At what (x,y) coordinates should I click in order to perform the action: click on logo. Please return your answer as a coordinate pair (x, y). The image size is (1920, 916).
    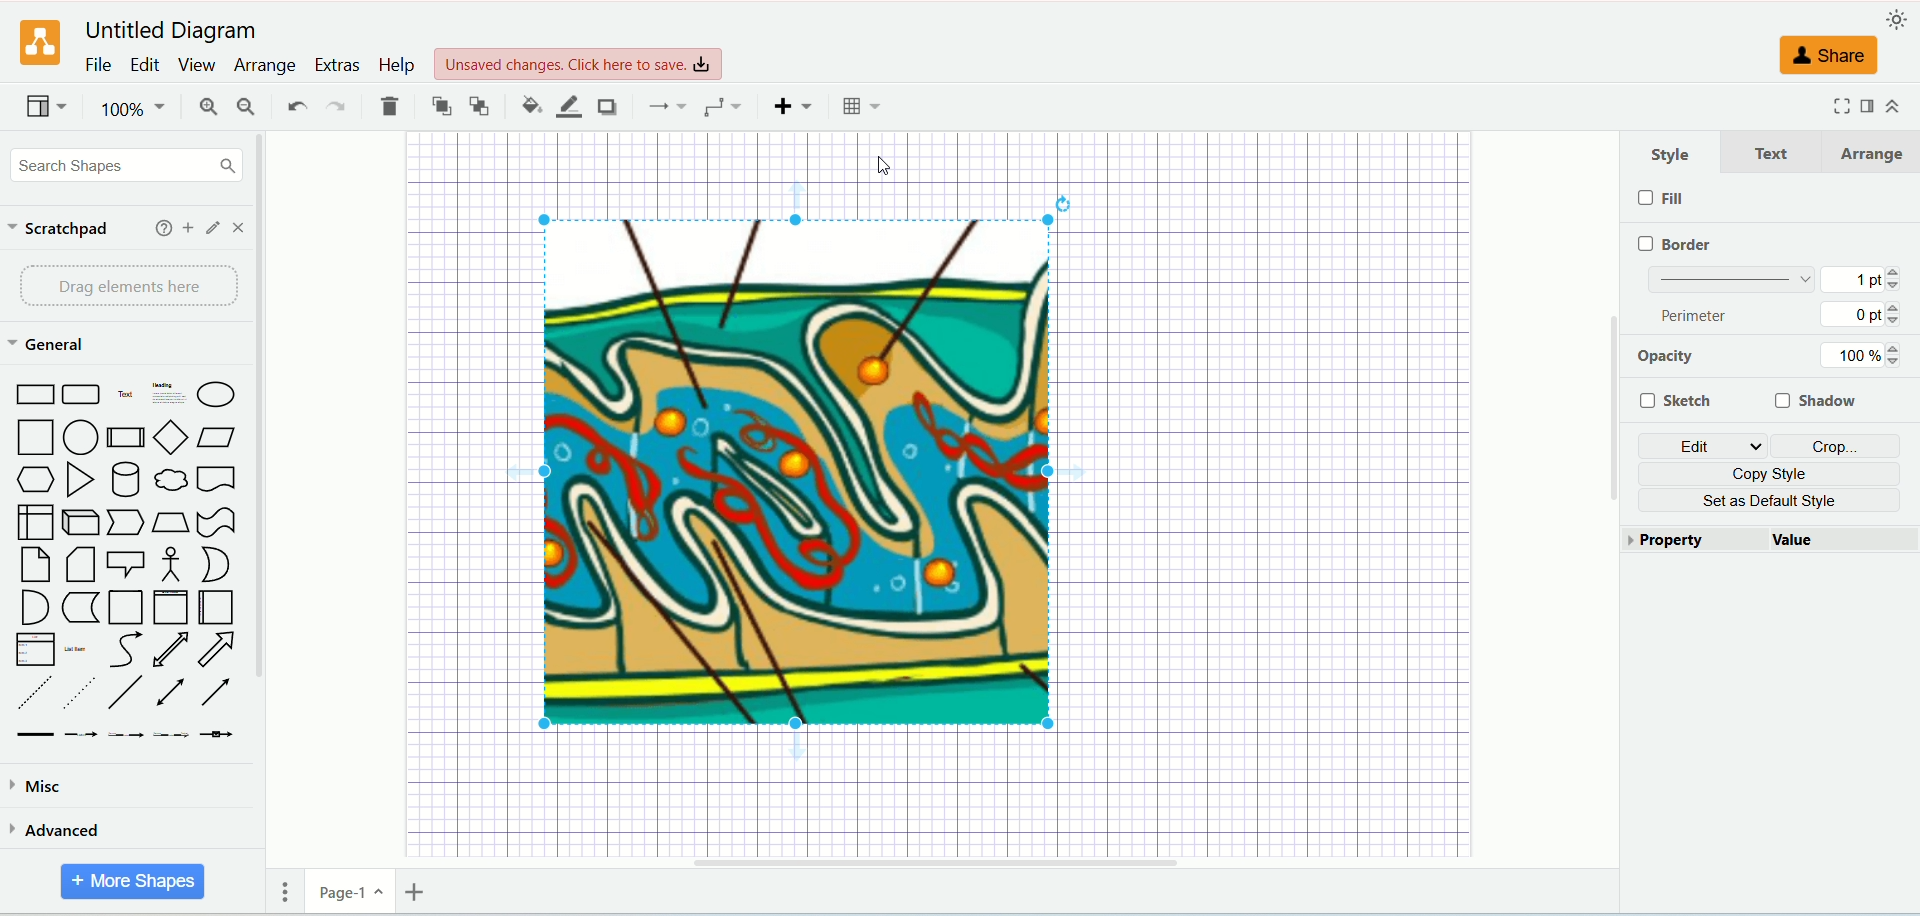
    Looking at the image, I should click on (40, 44).